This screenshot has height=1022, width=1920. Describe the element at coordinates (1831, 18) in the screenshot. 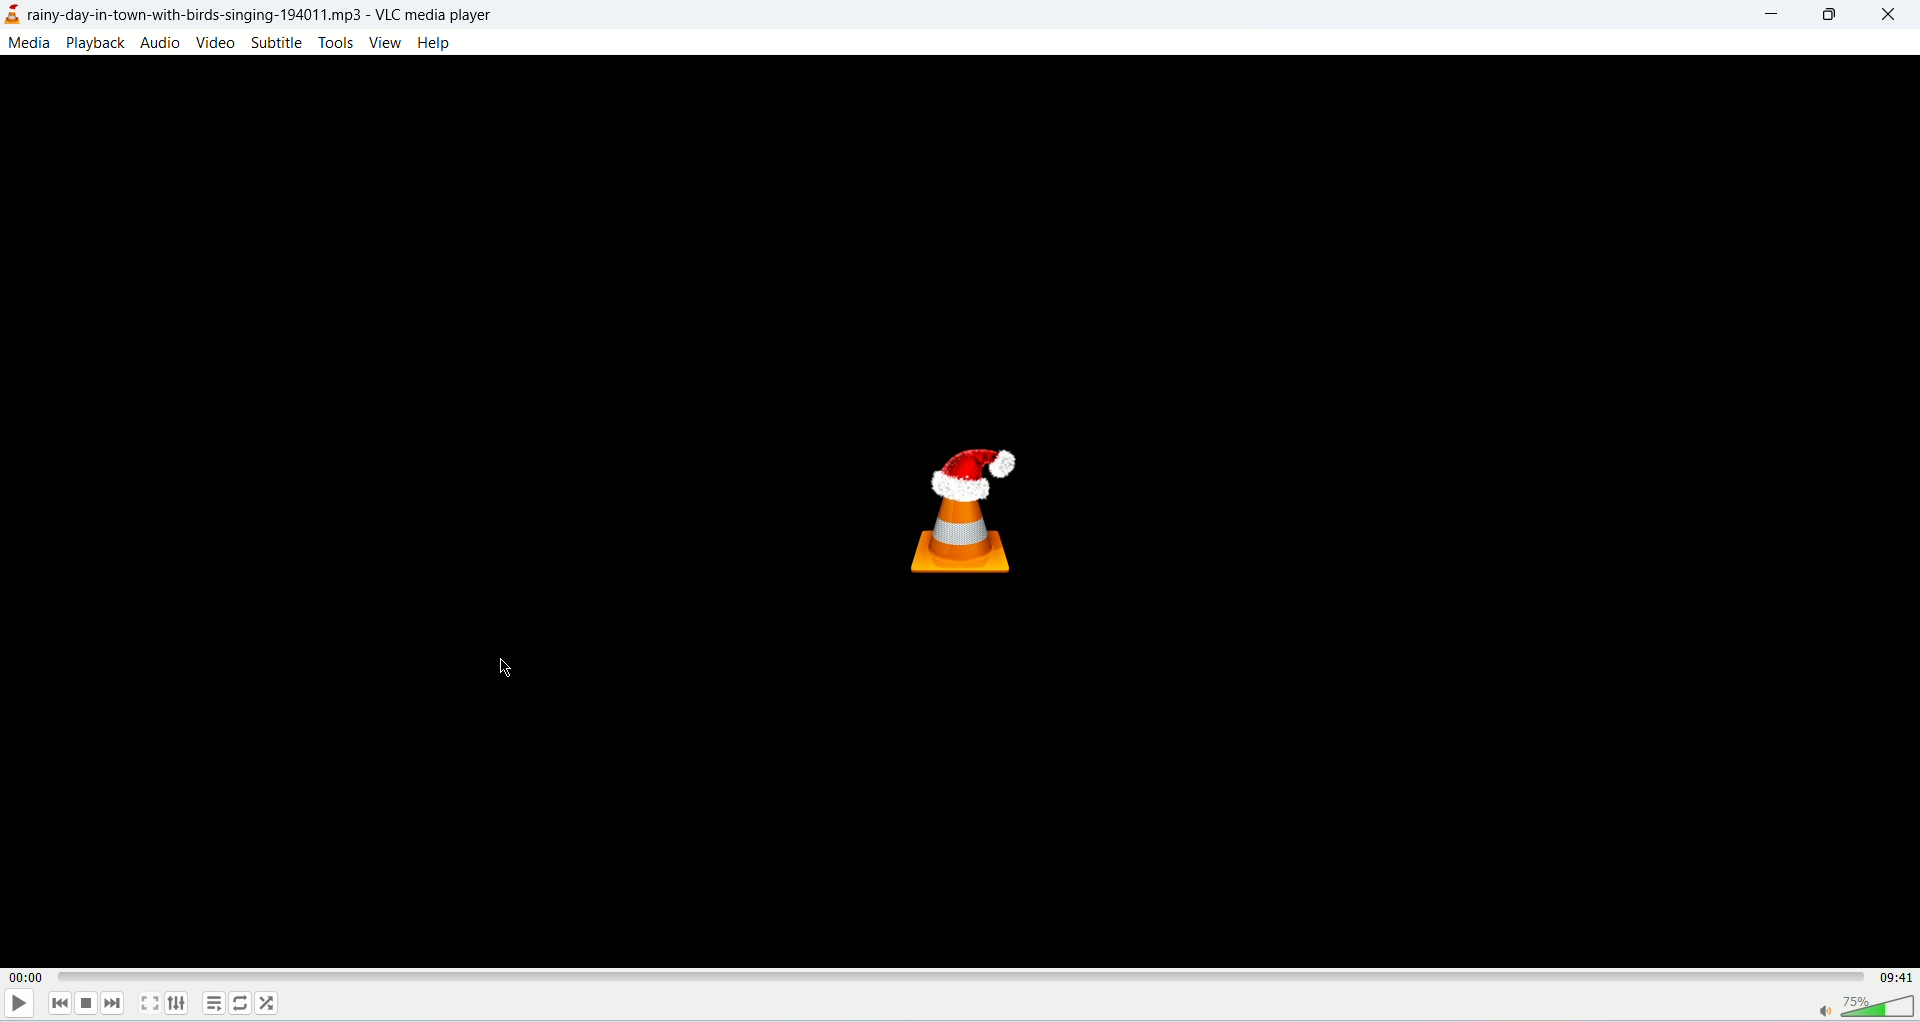

I see `maximize` at that location.